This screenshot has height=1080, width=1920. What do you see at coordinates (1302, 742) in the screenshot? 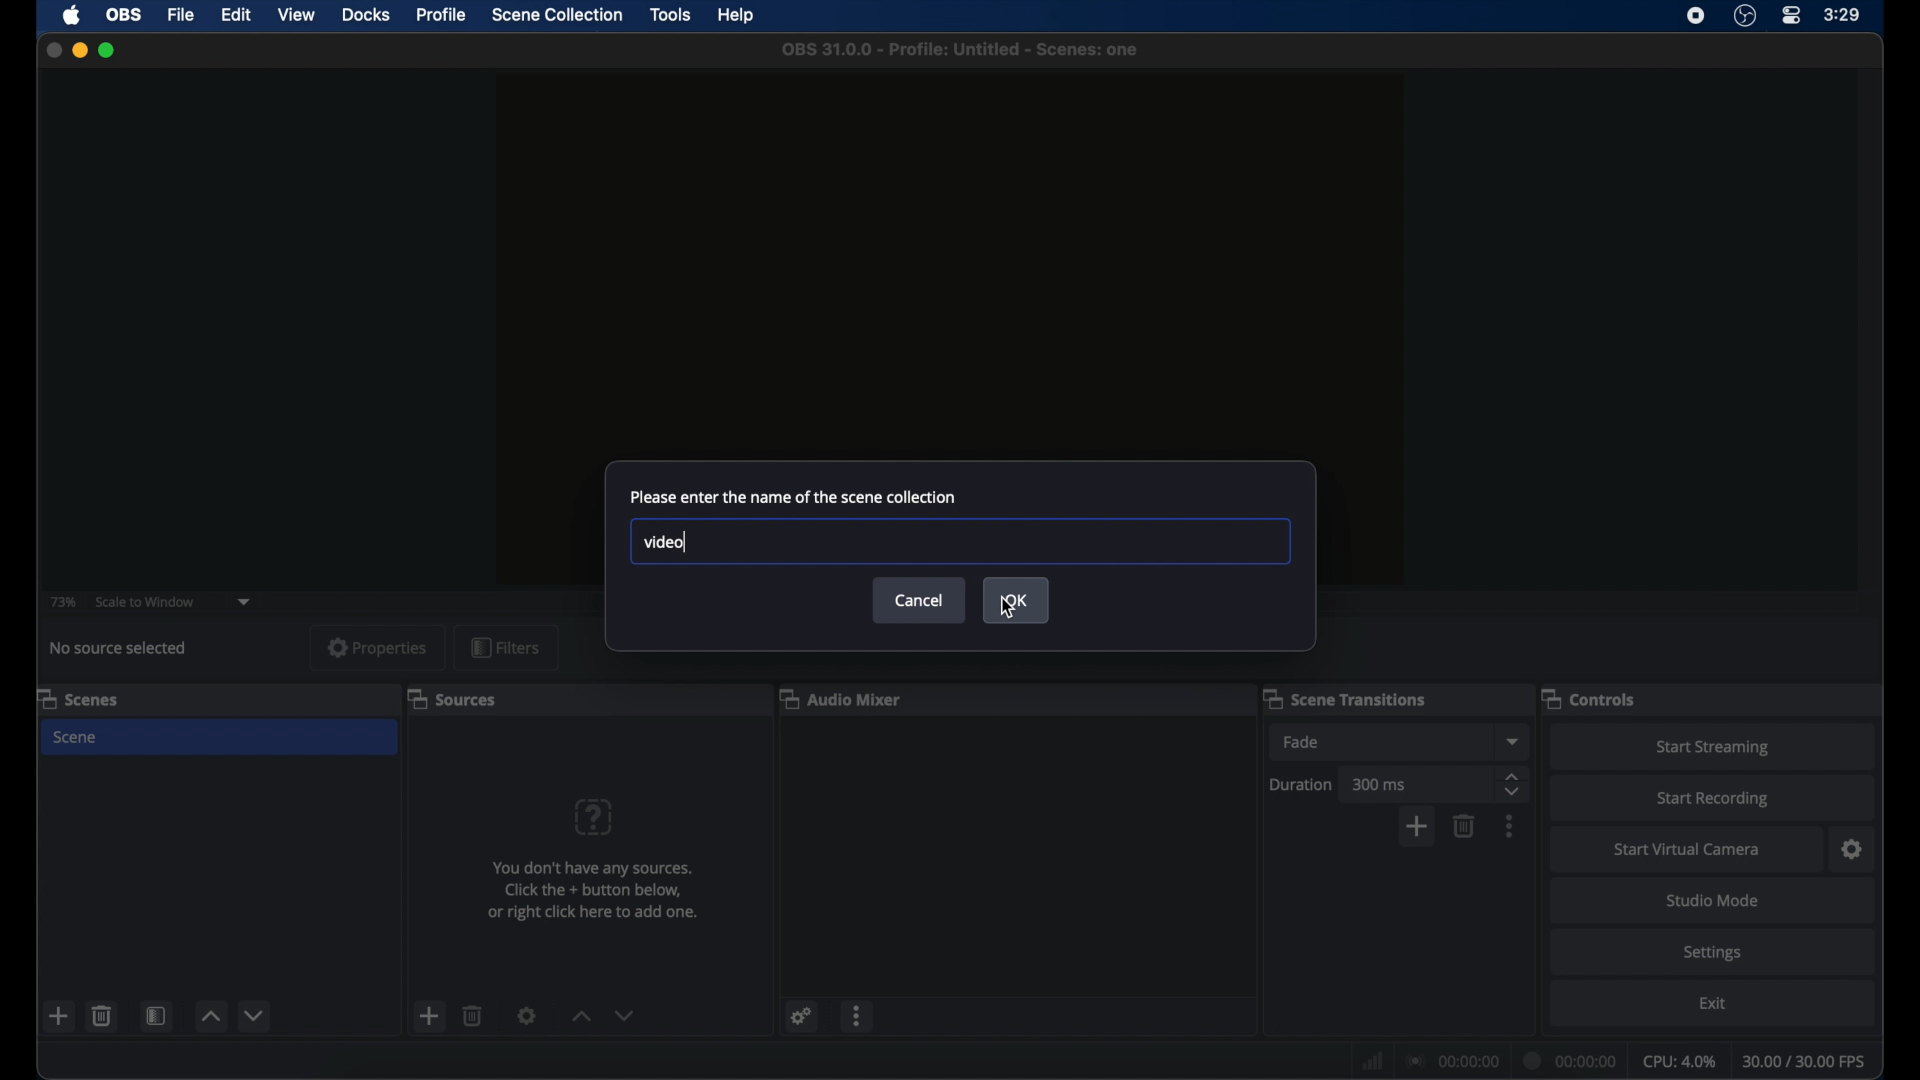
I see `fade` at bounding box center [1302, 742].